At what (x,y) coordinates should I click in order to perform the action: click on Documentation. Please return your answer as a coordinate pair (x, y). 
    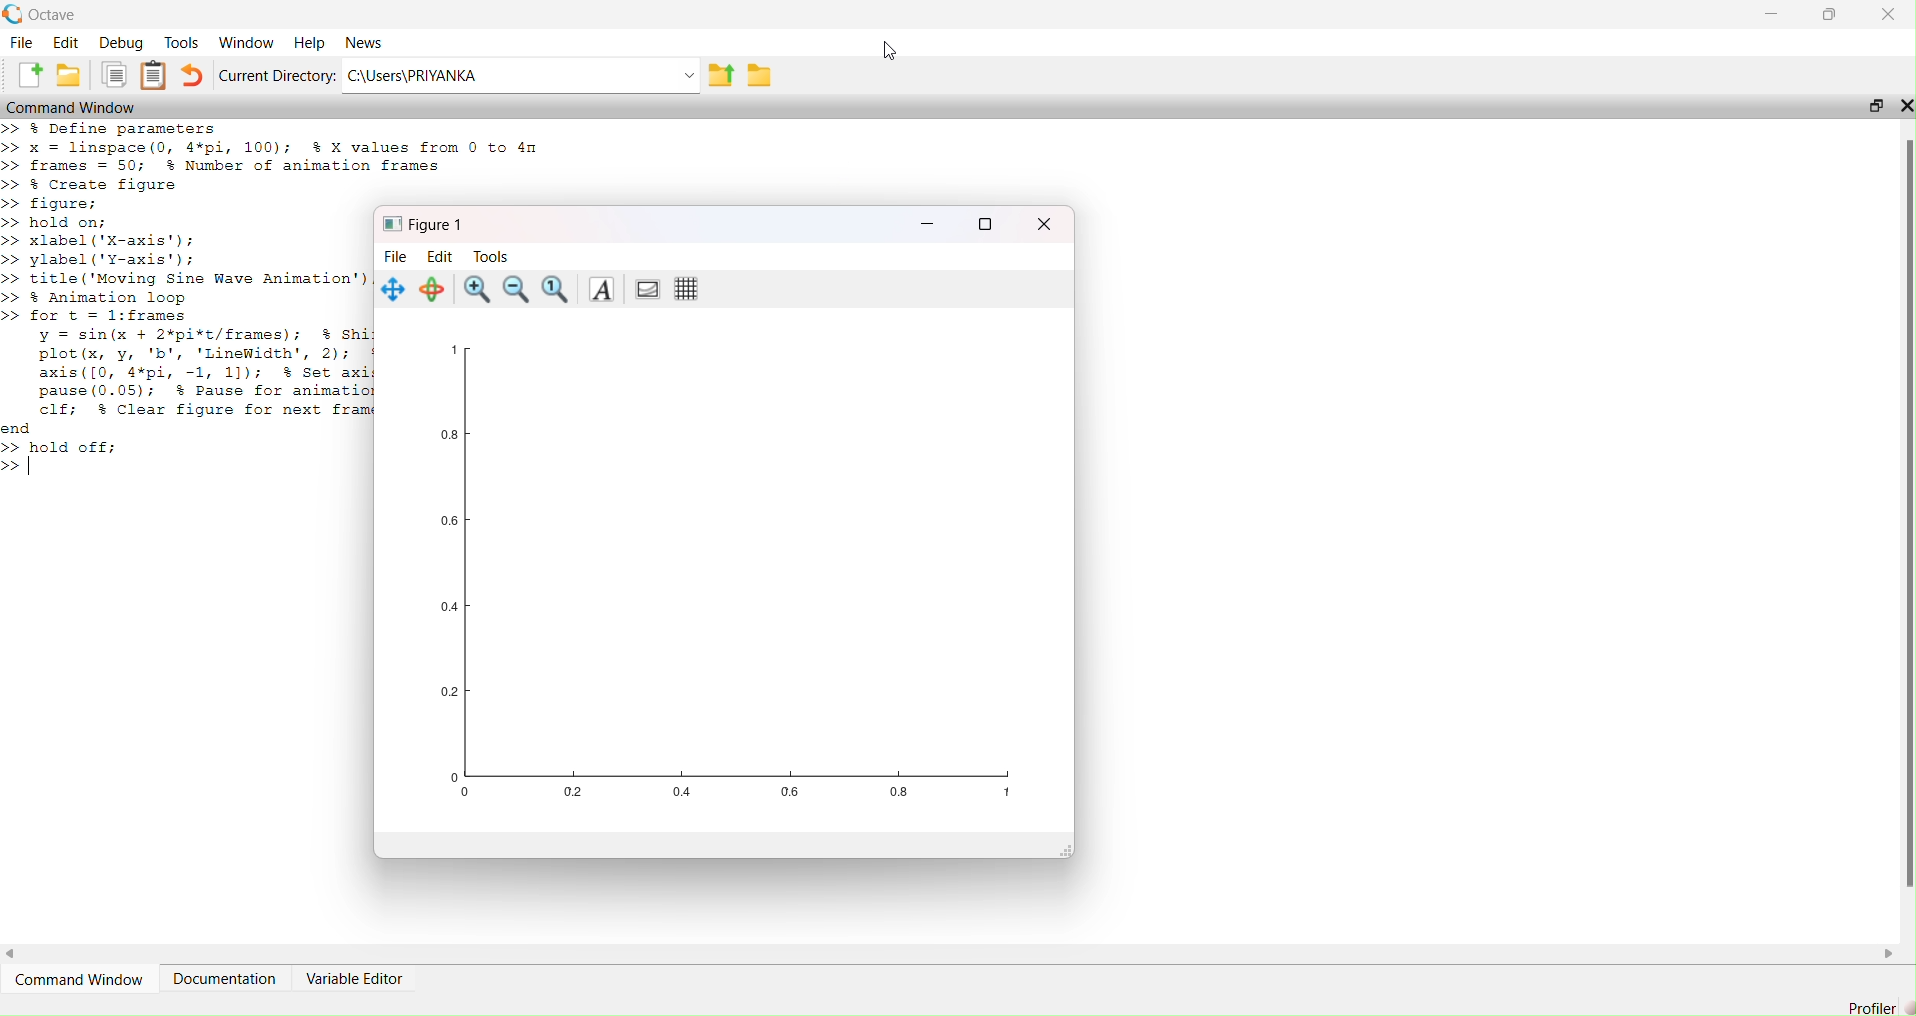
    Looking at the image, I should click on (221, 970).